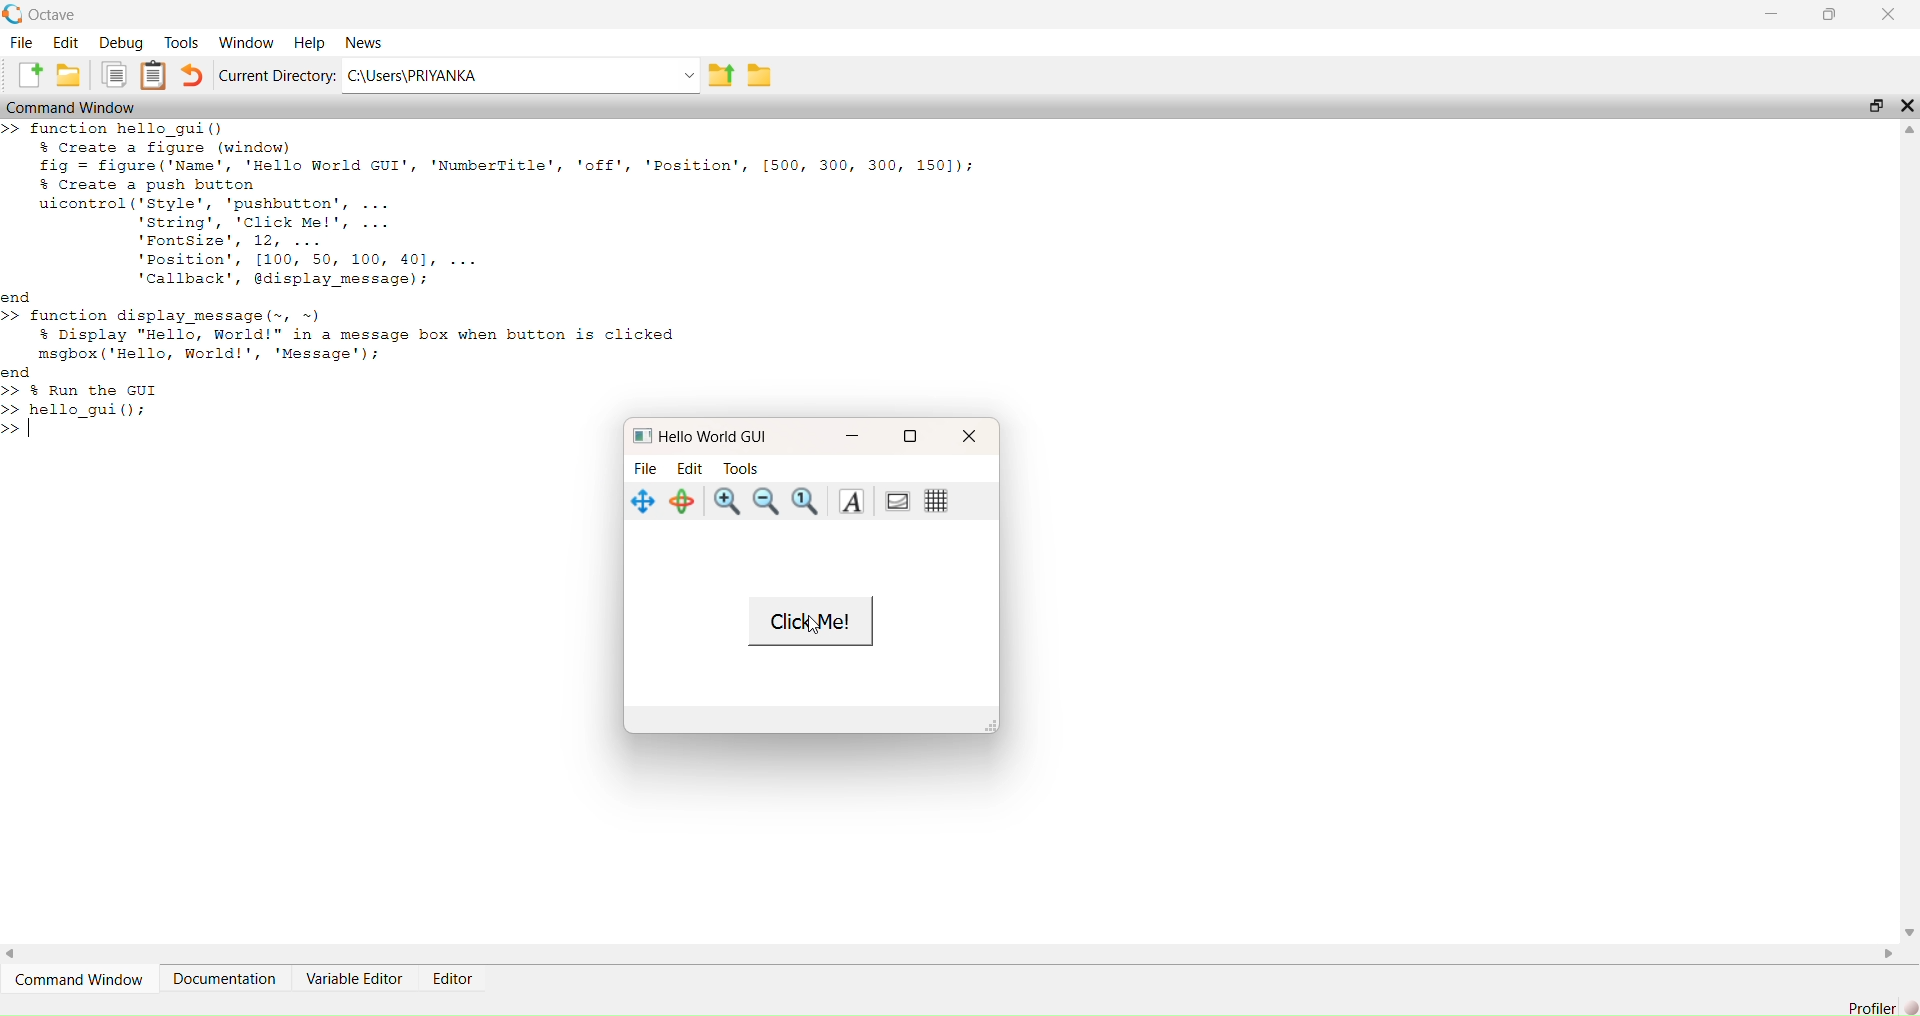  What do you see at coordinates (711, 435) in the screenshot?
I see `Hello World GUI` at bounding box center [711, 435].